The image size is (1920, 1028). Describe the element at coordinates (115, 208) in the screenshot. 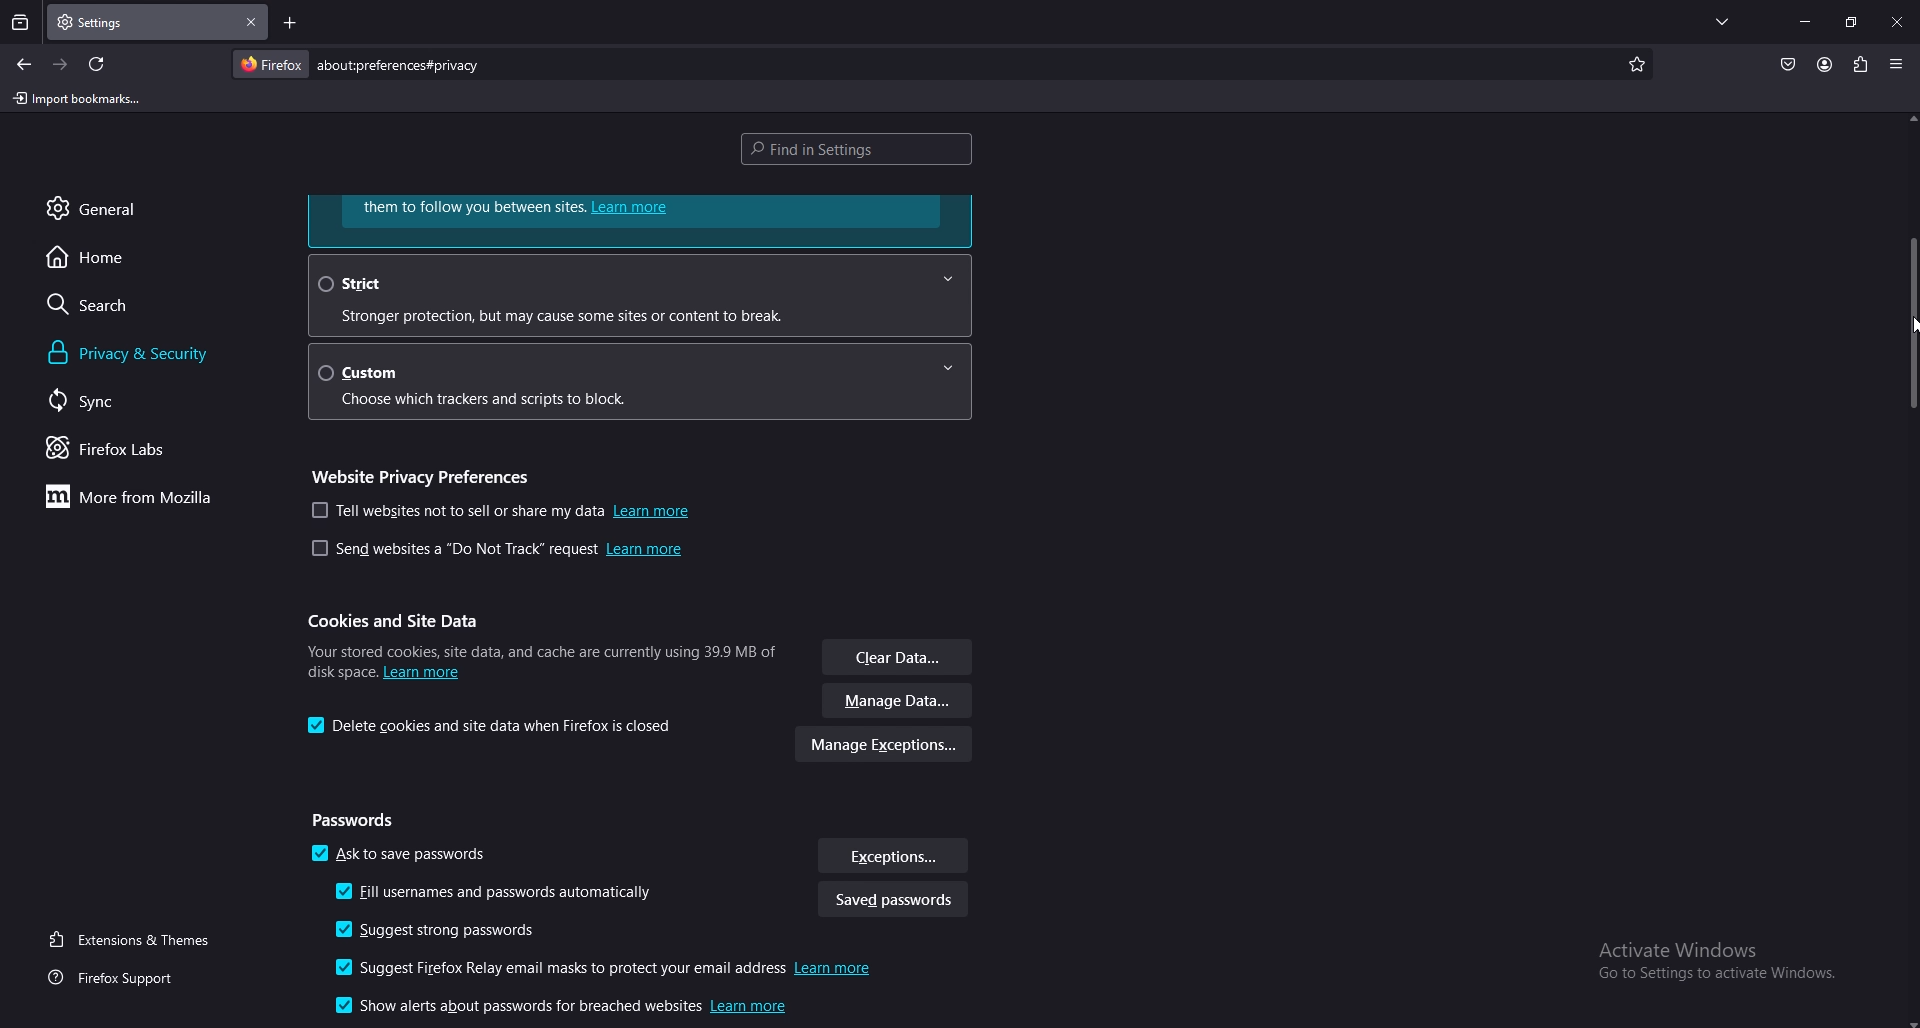

I see `general` at that location.